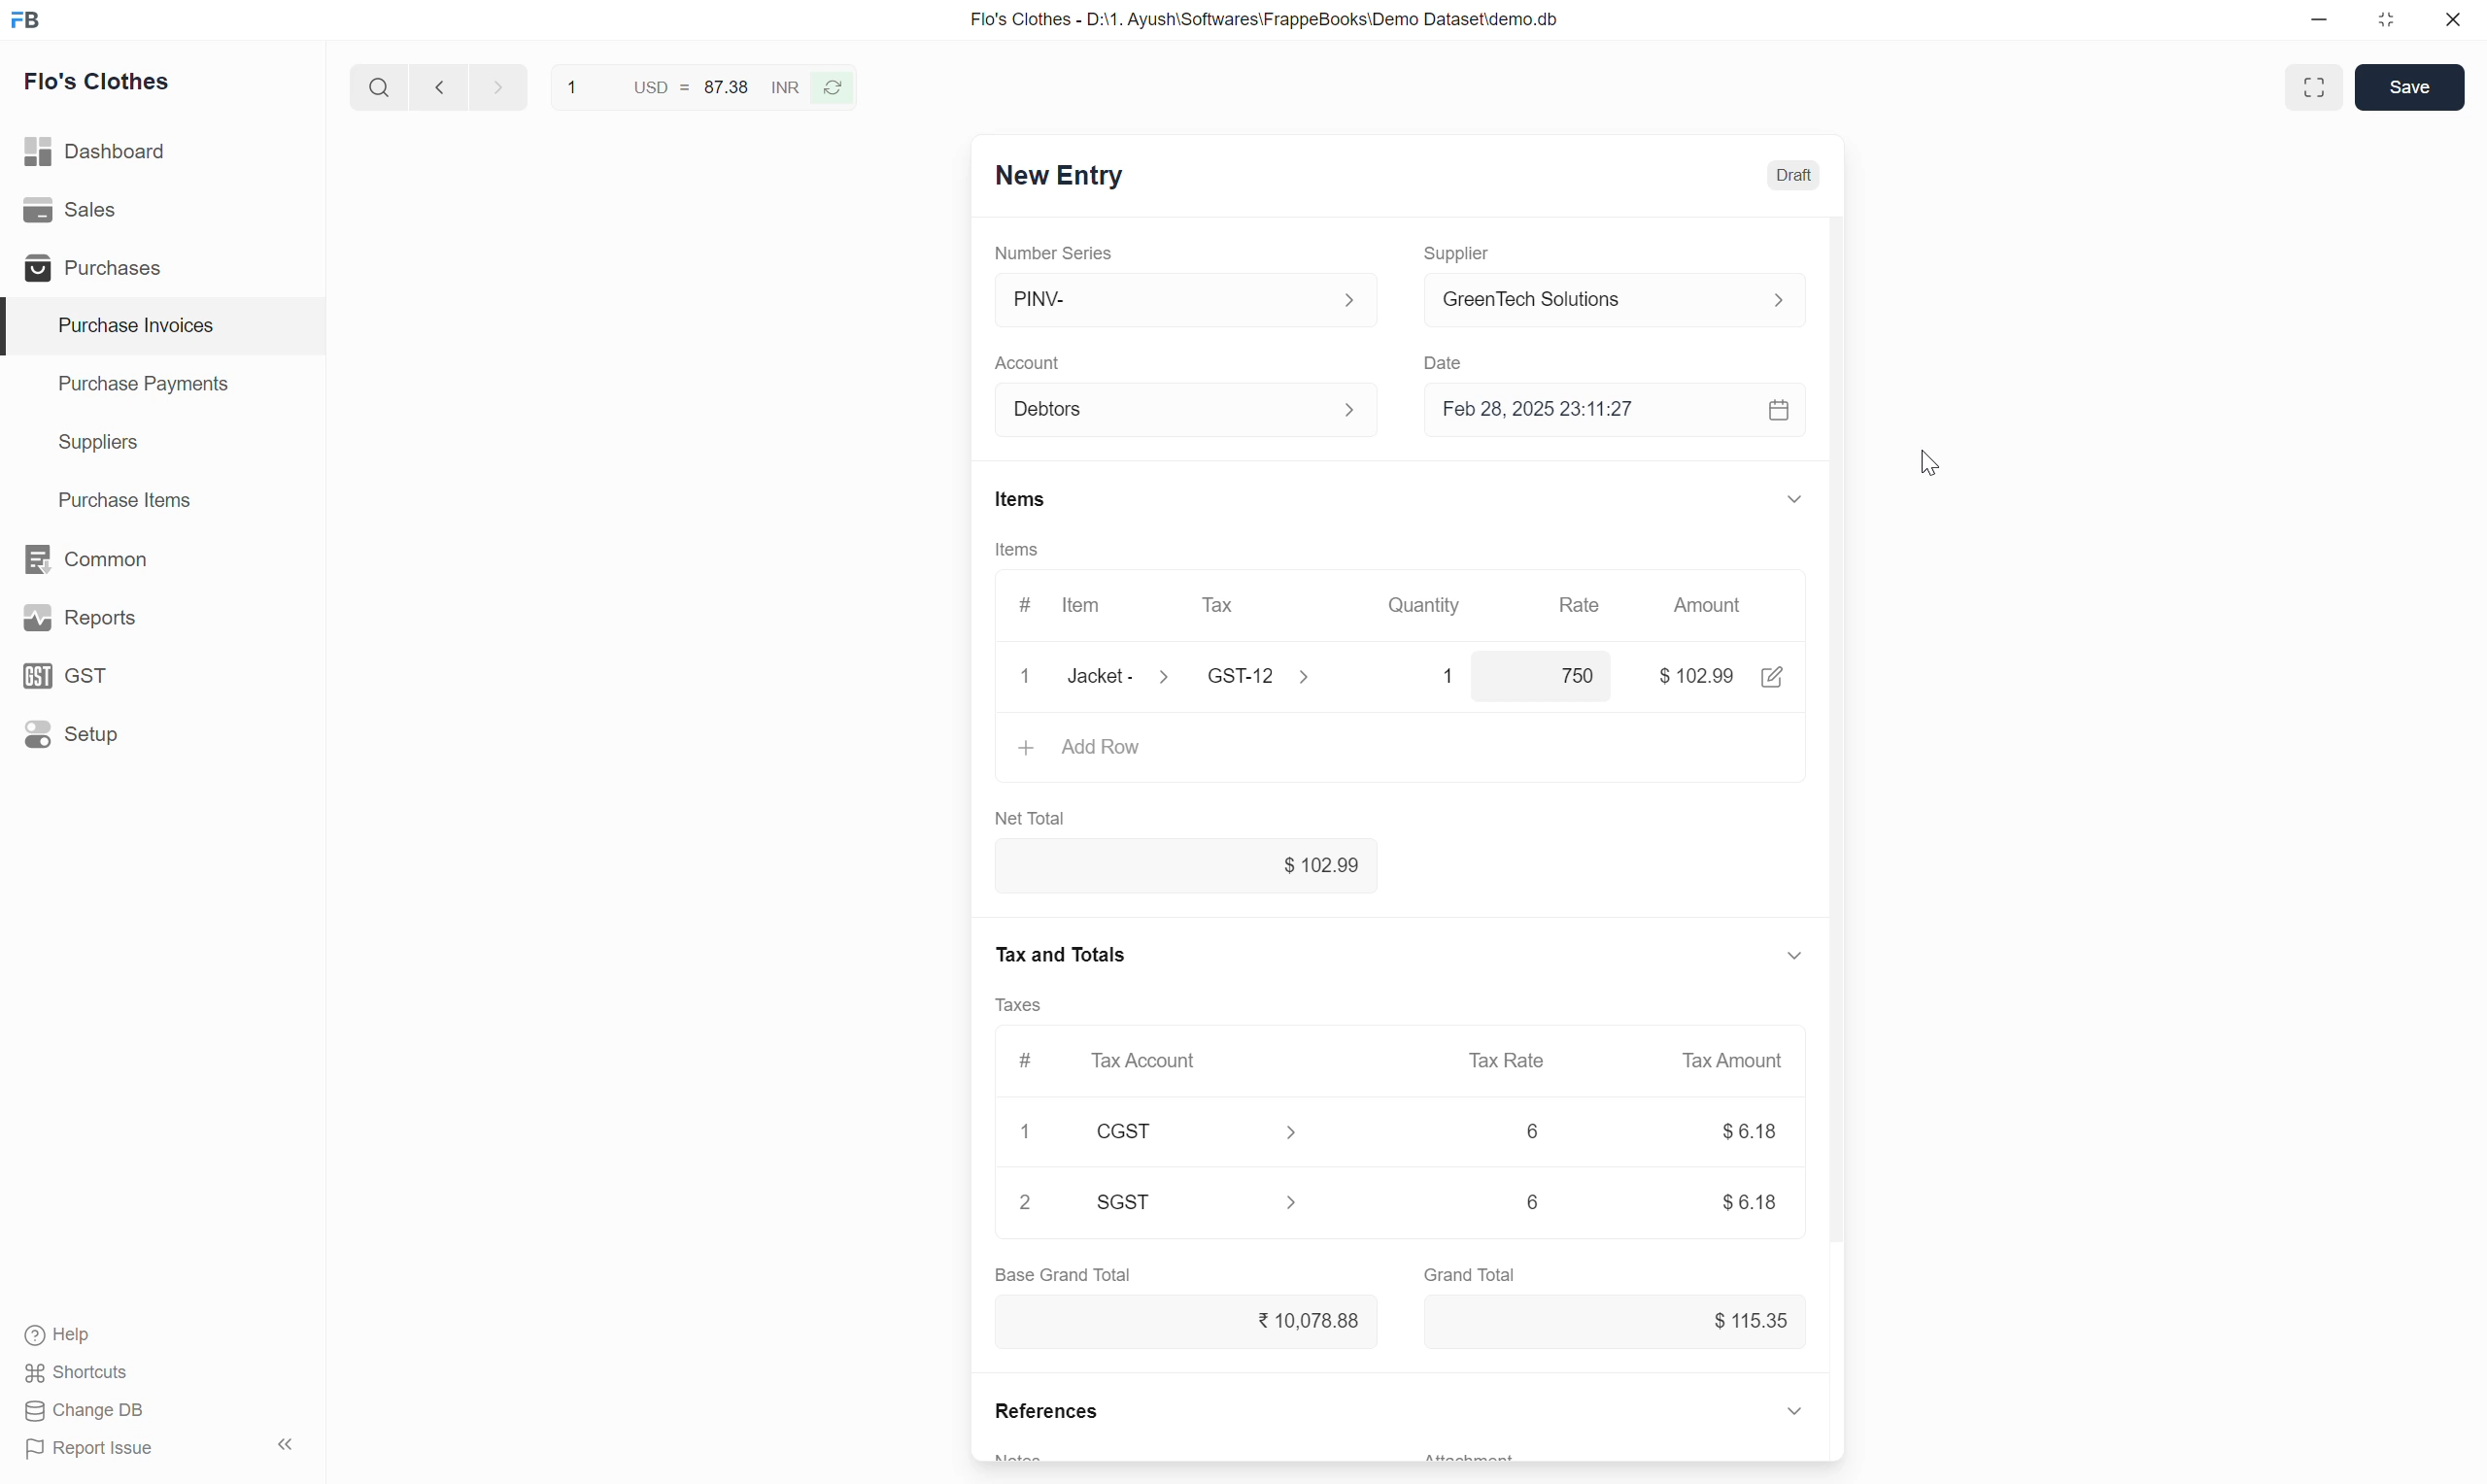  I want to click on 10,078.88, so click(1187, 1321).